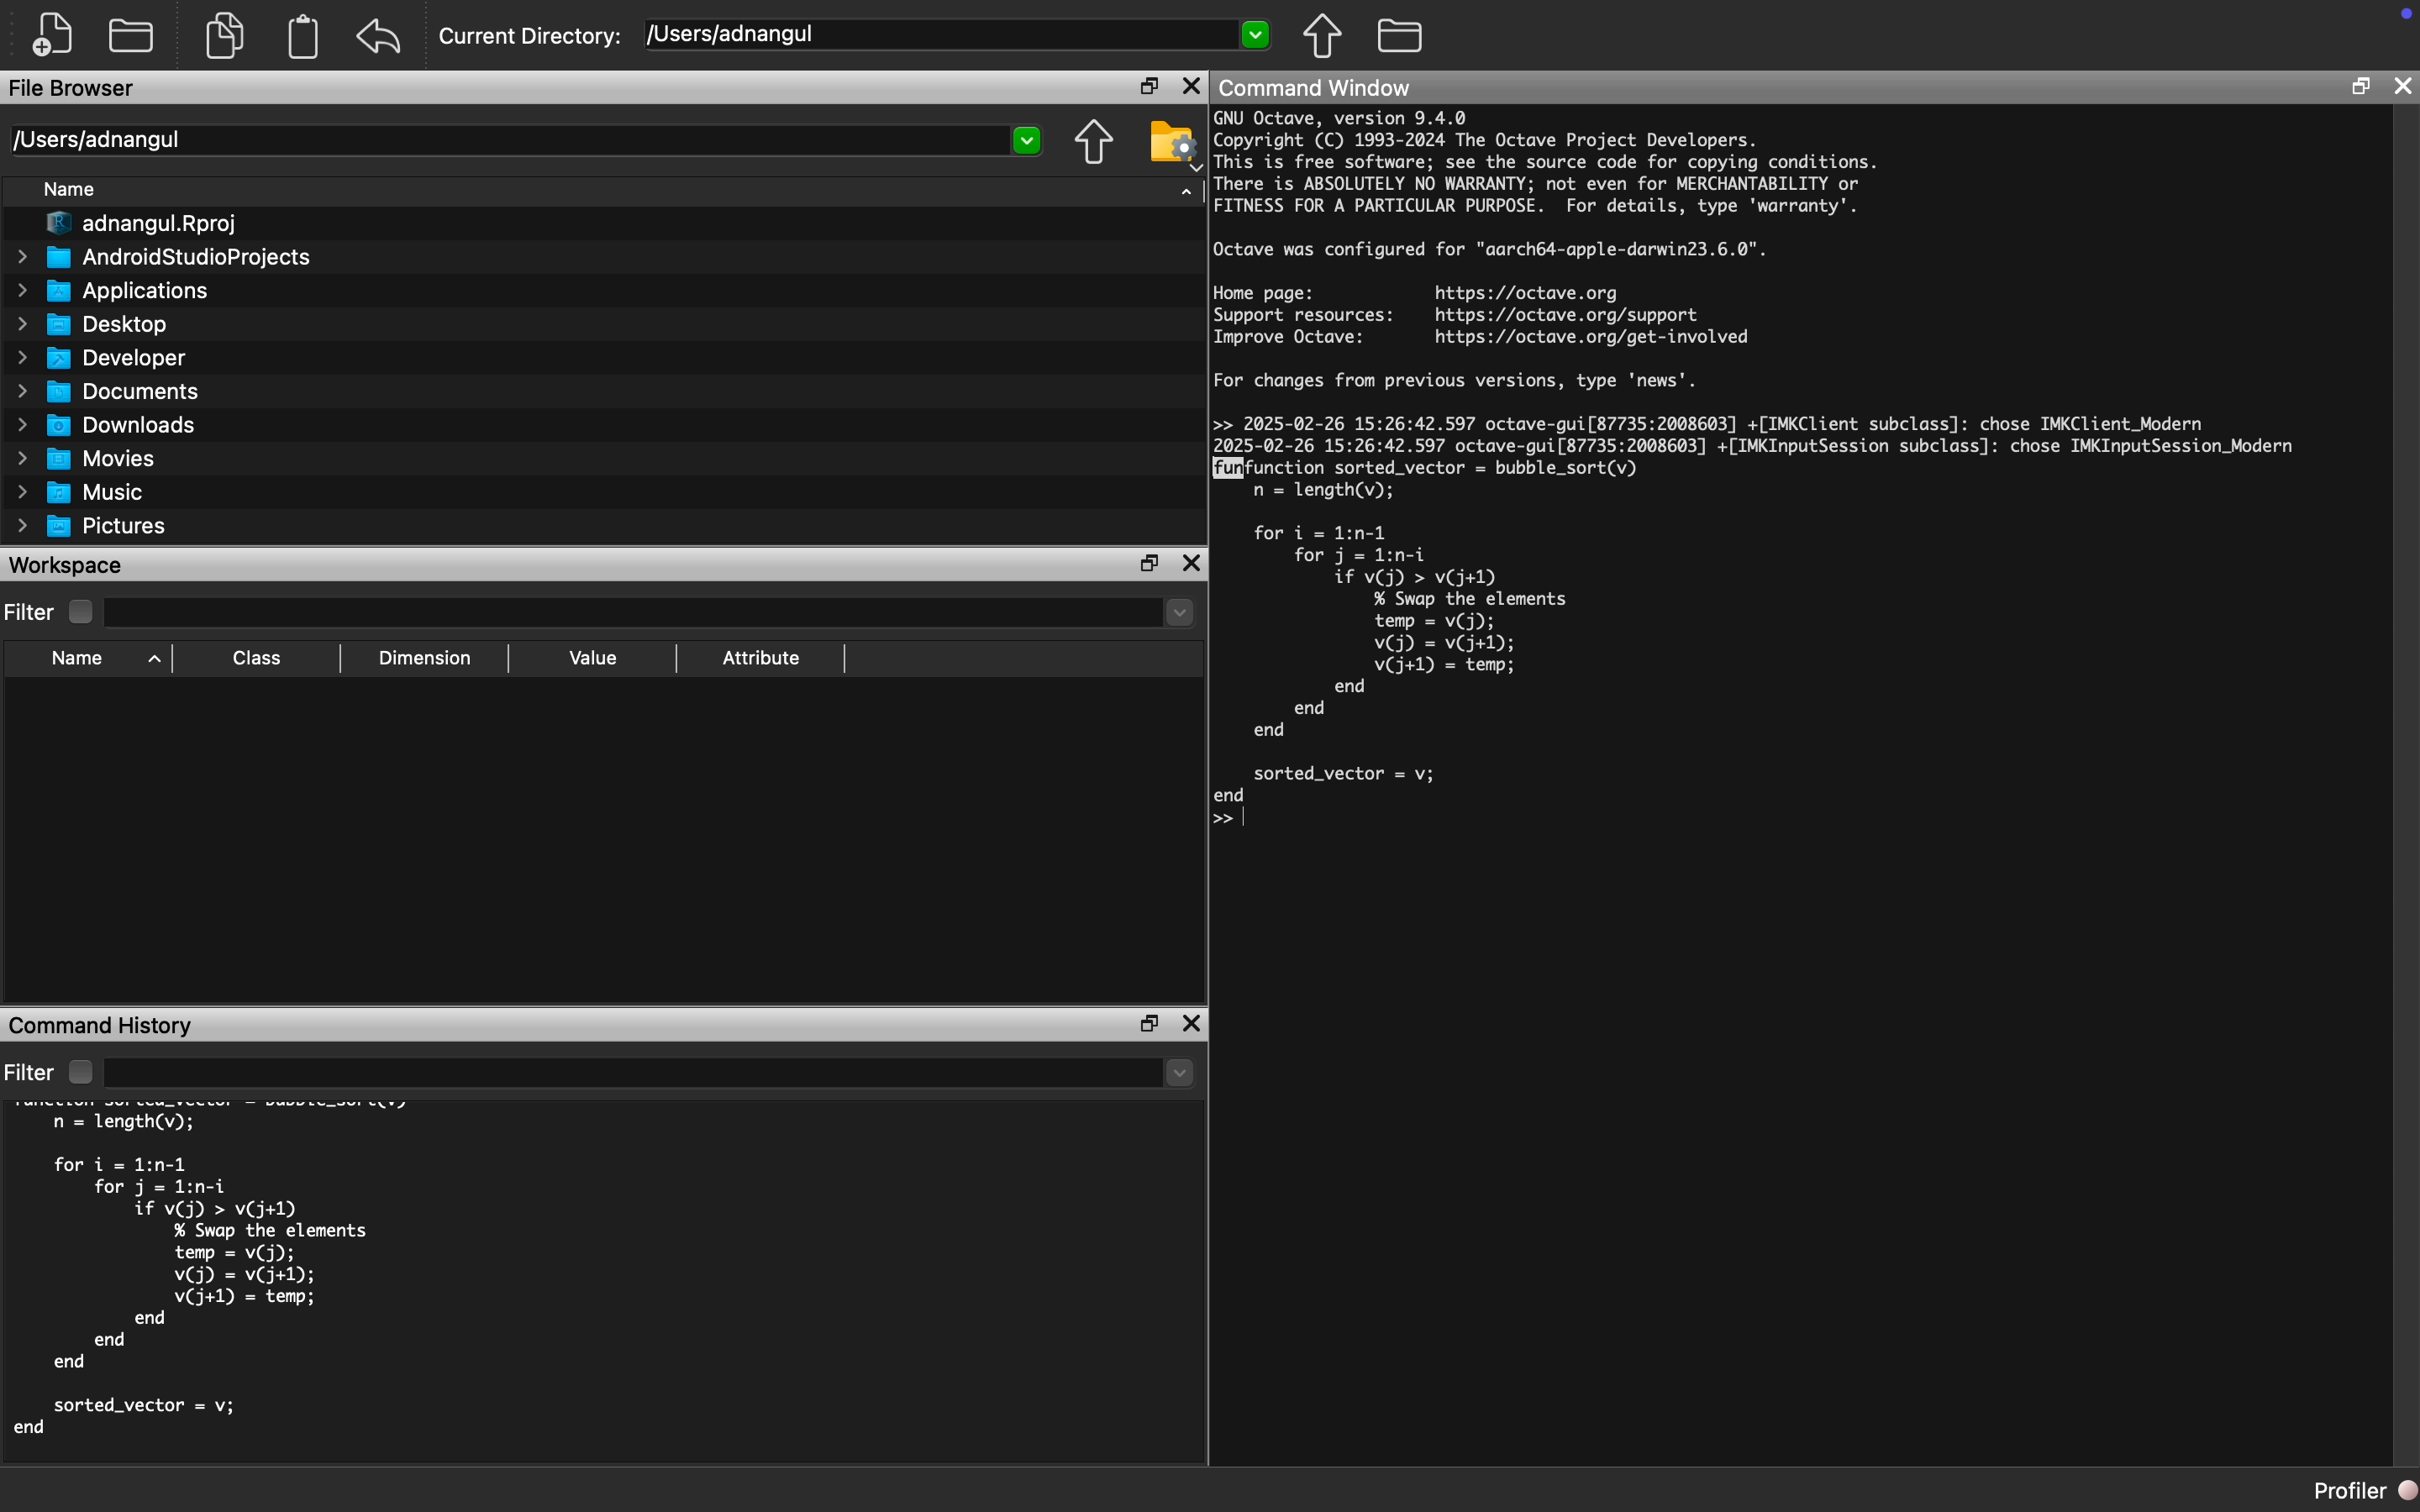  What do you see at coordinates (1173, 144) in the screenshot?
I see `Folder Settings` at bounding box center [1173, 144].